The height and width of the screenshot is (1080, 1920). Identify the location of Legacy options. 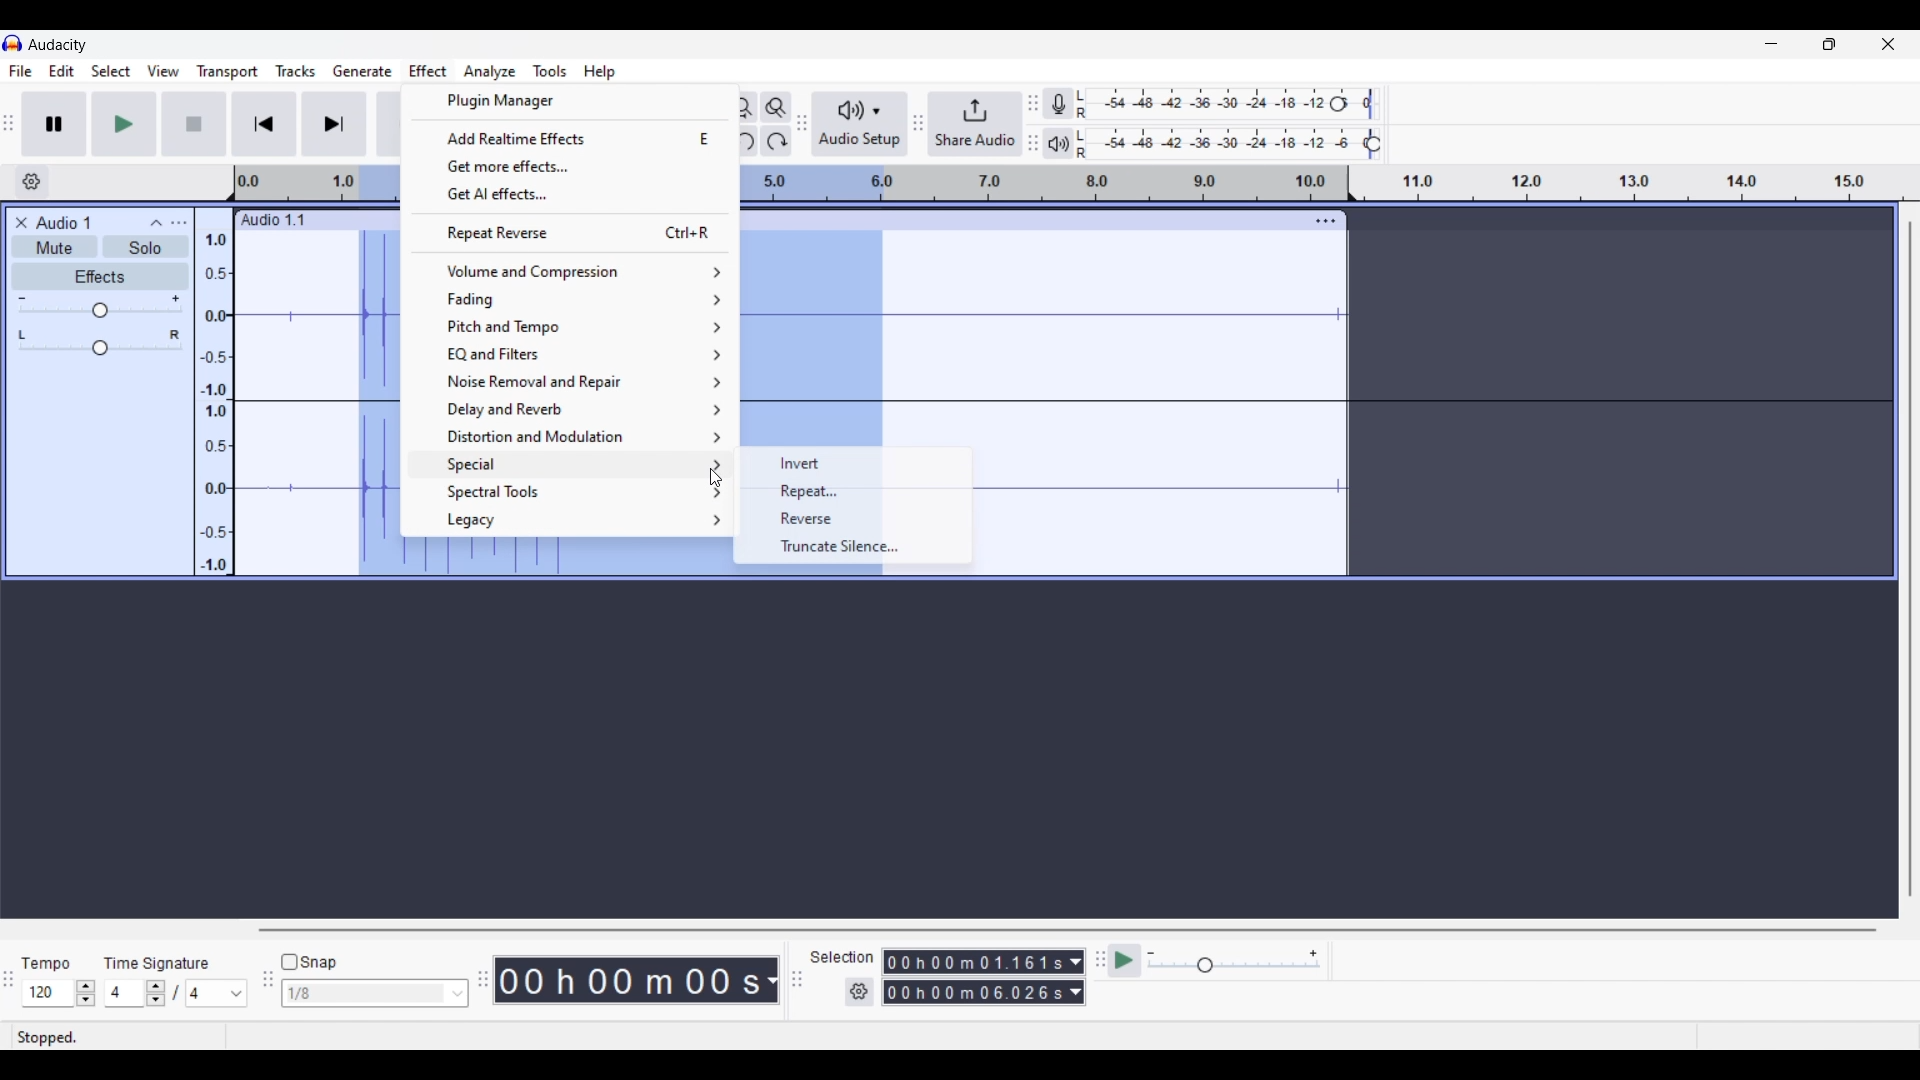
(571, 521).